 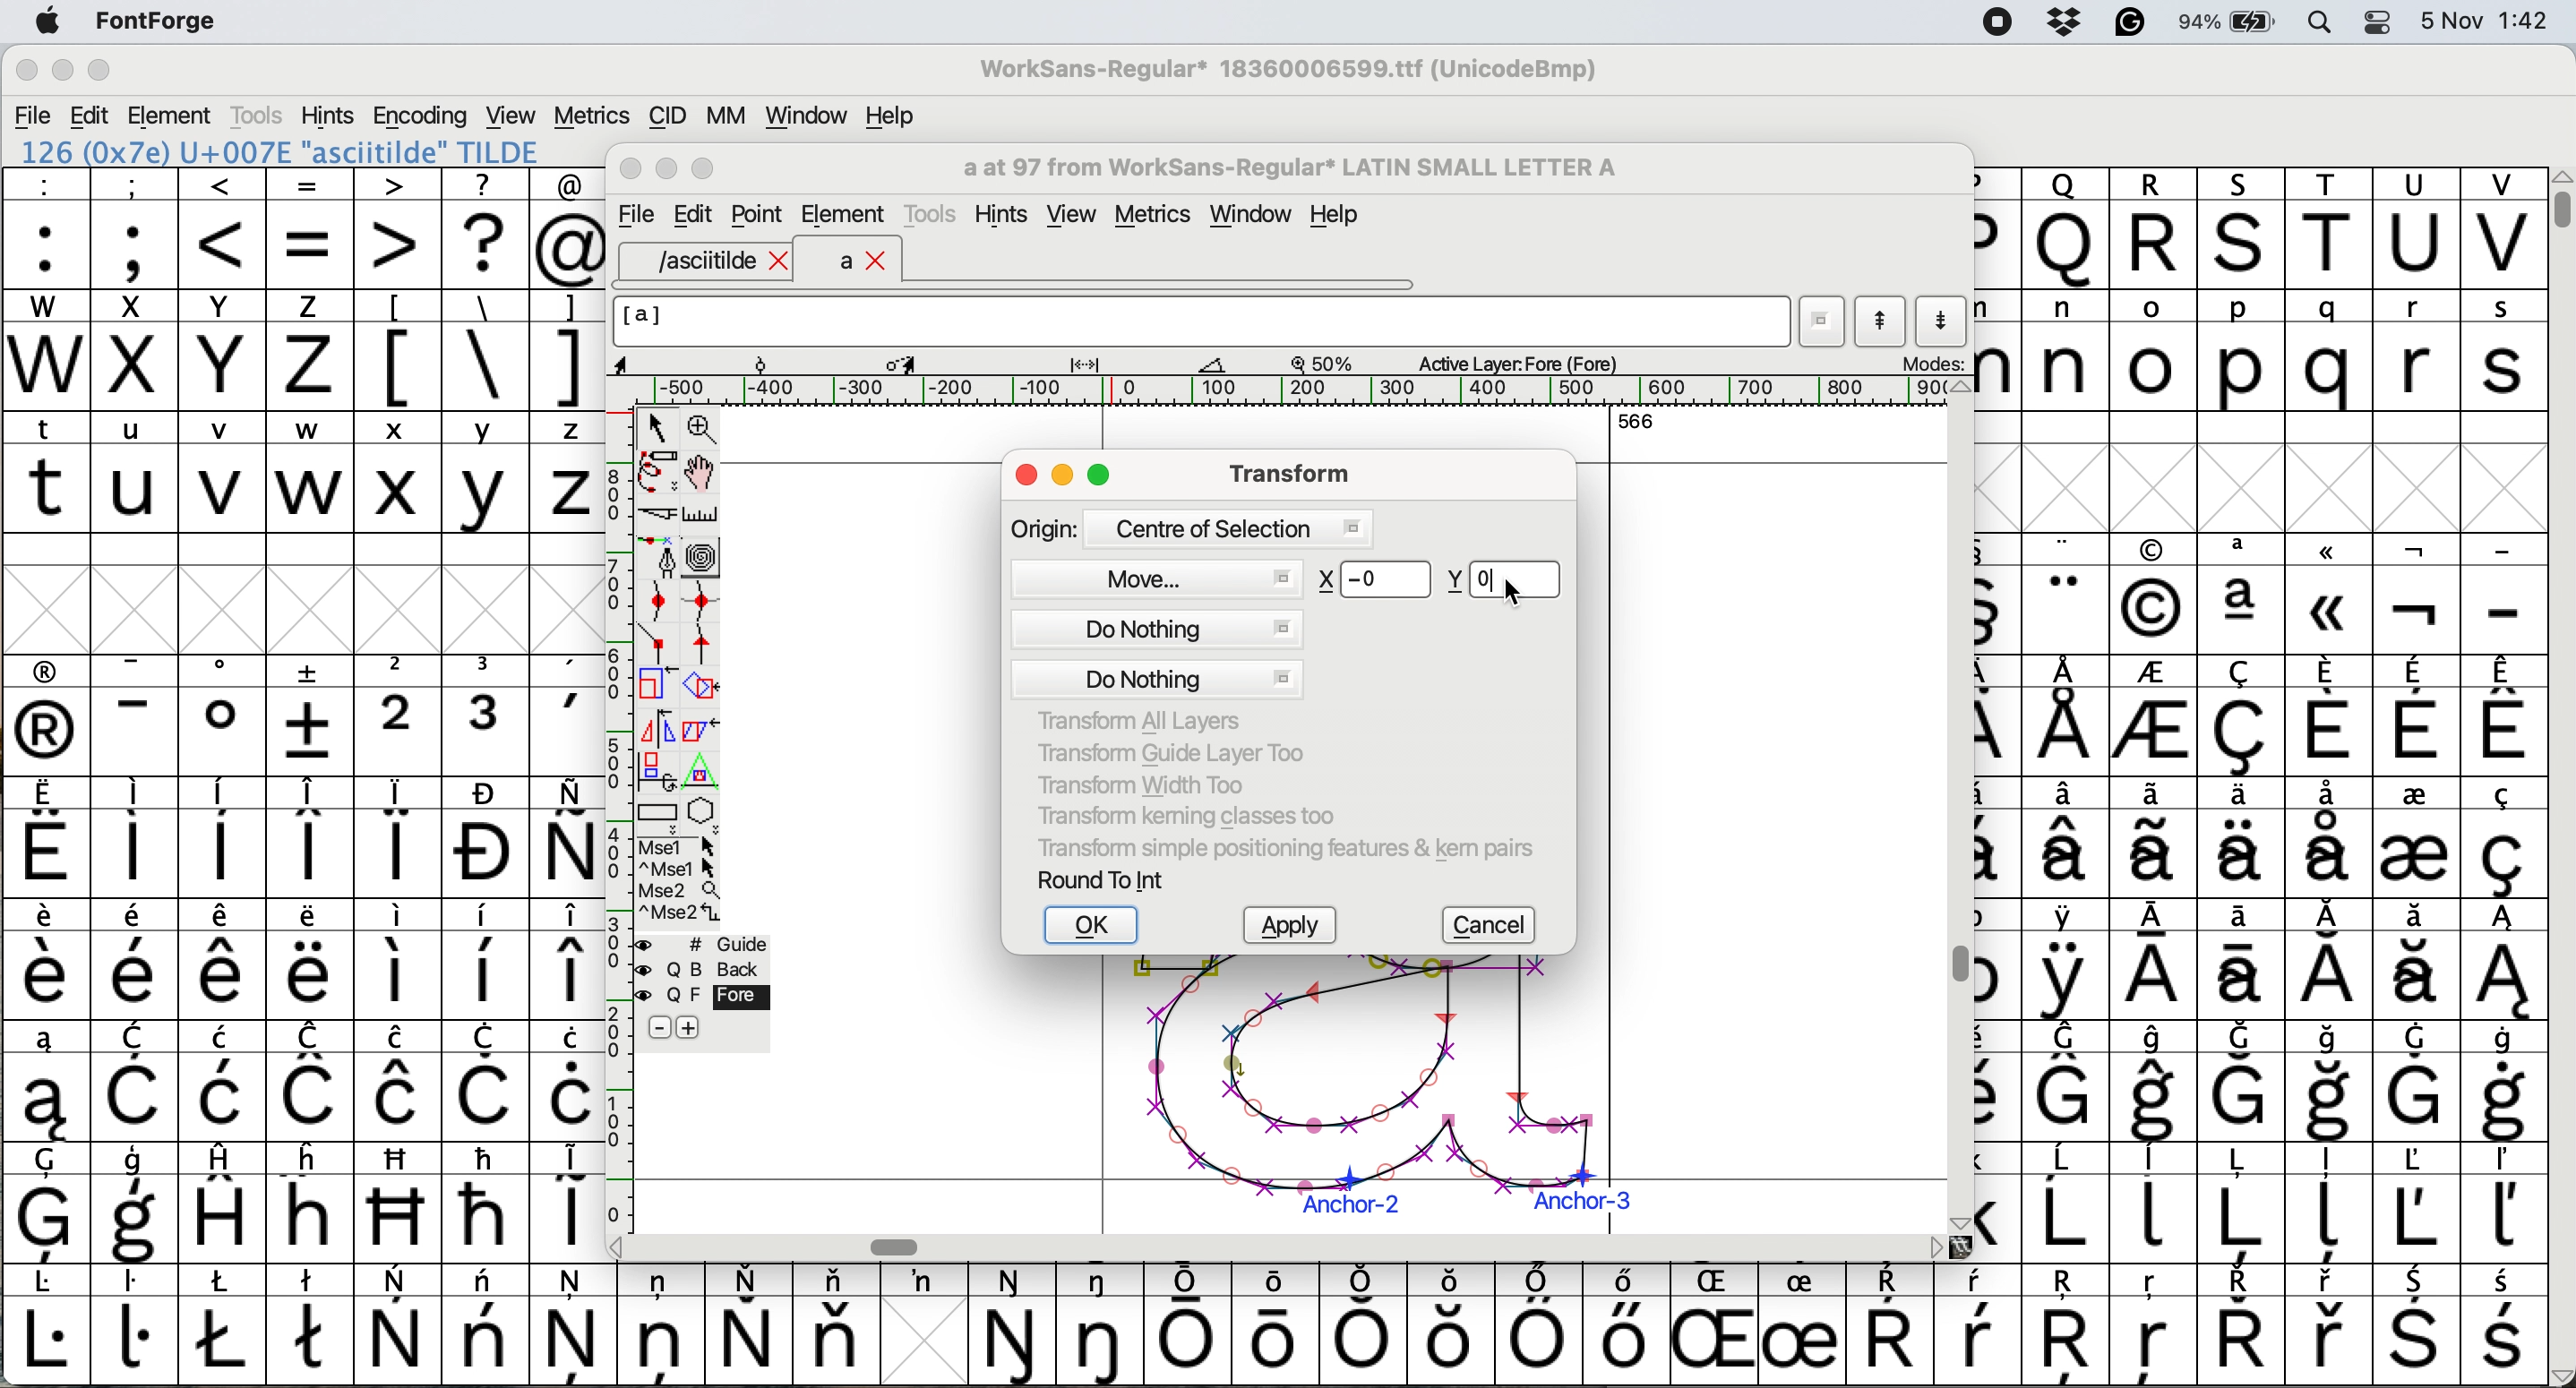 What do you see at coordinates (1622, 1323) in the screenshot?
I see `symbol` at bounding box center [1622, 1323].